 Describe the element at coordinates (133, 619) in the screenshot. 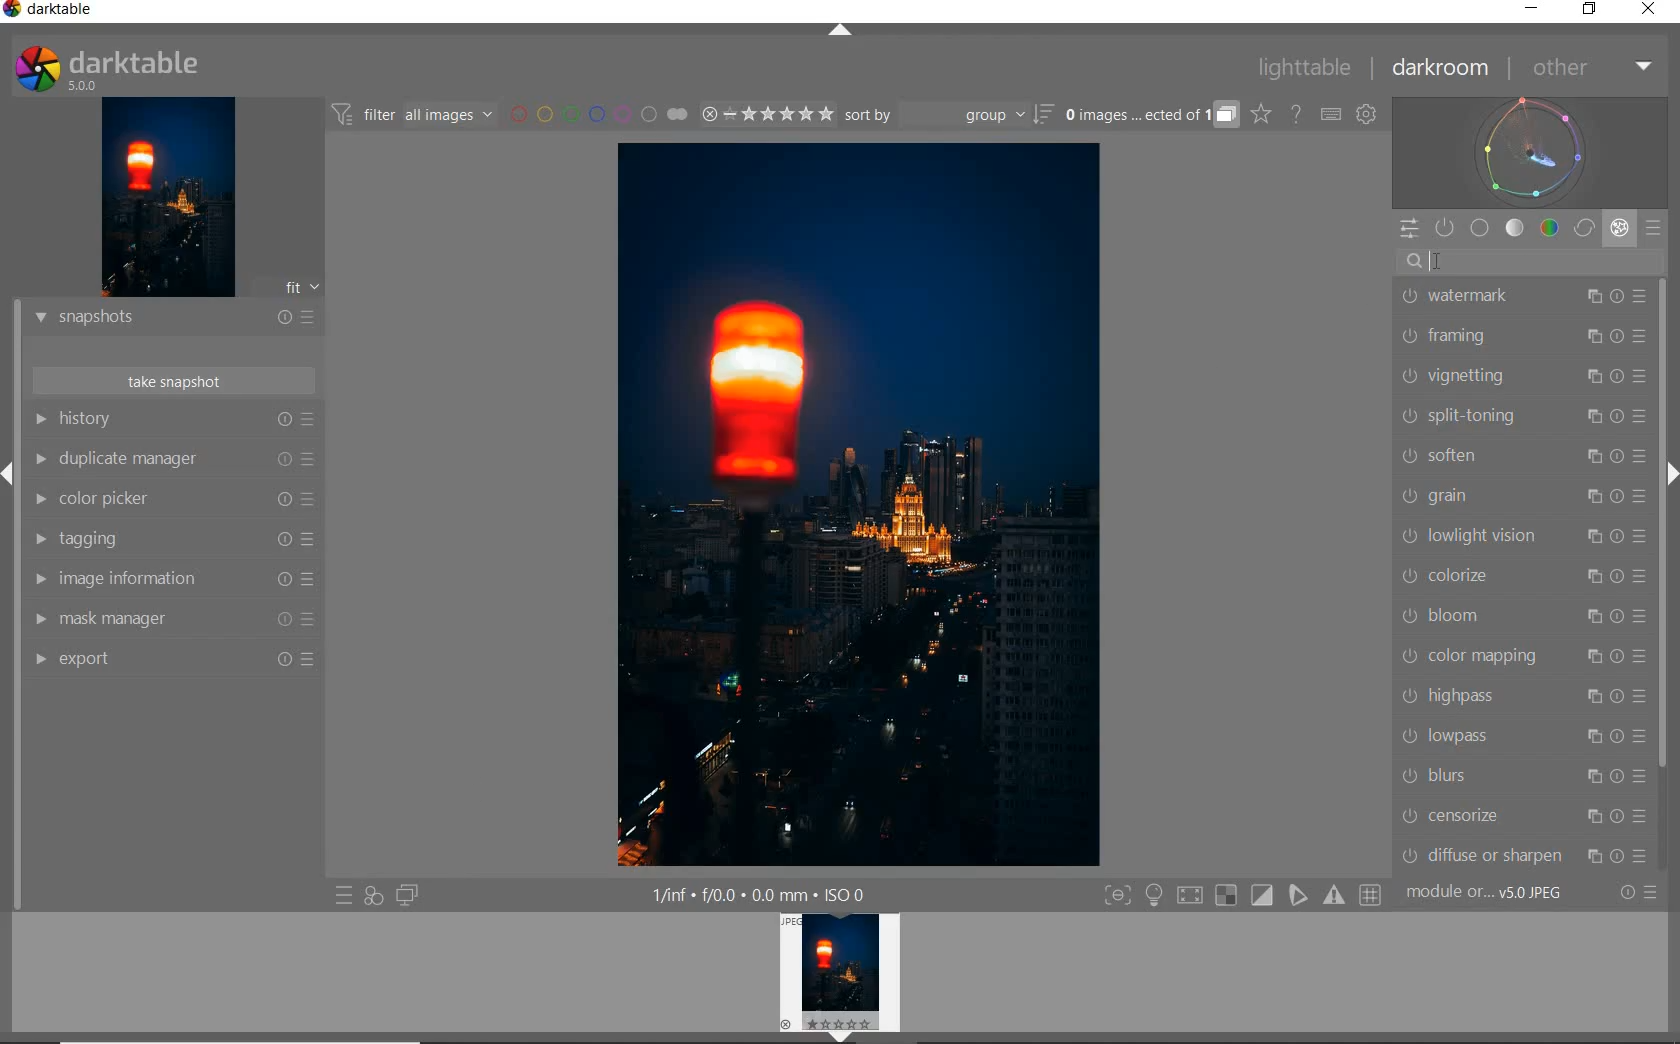

I see `MASK MANAGER` at that location.